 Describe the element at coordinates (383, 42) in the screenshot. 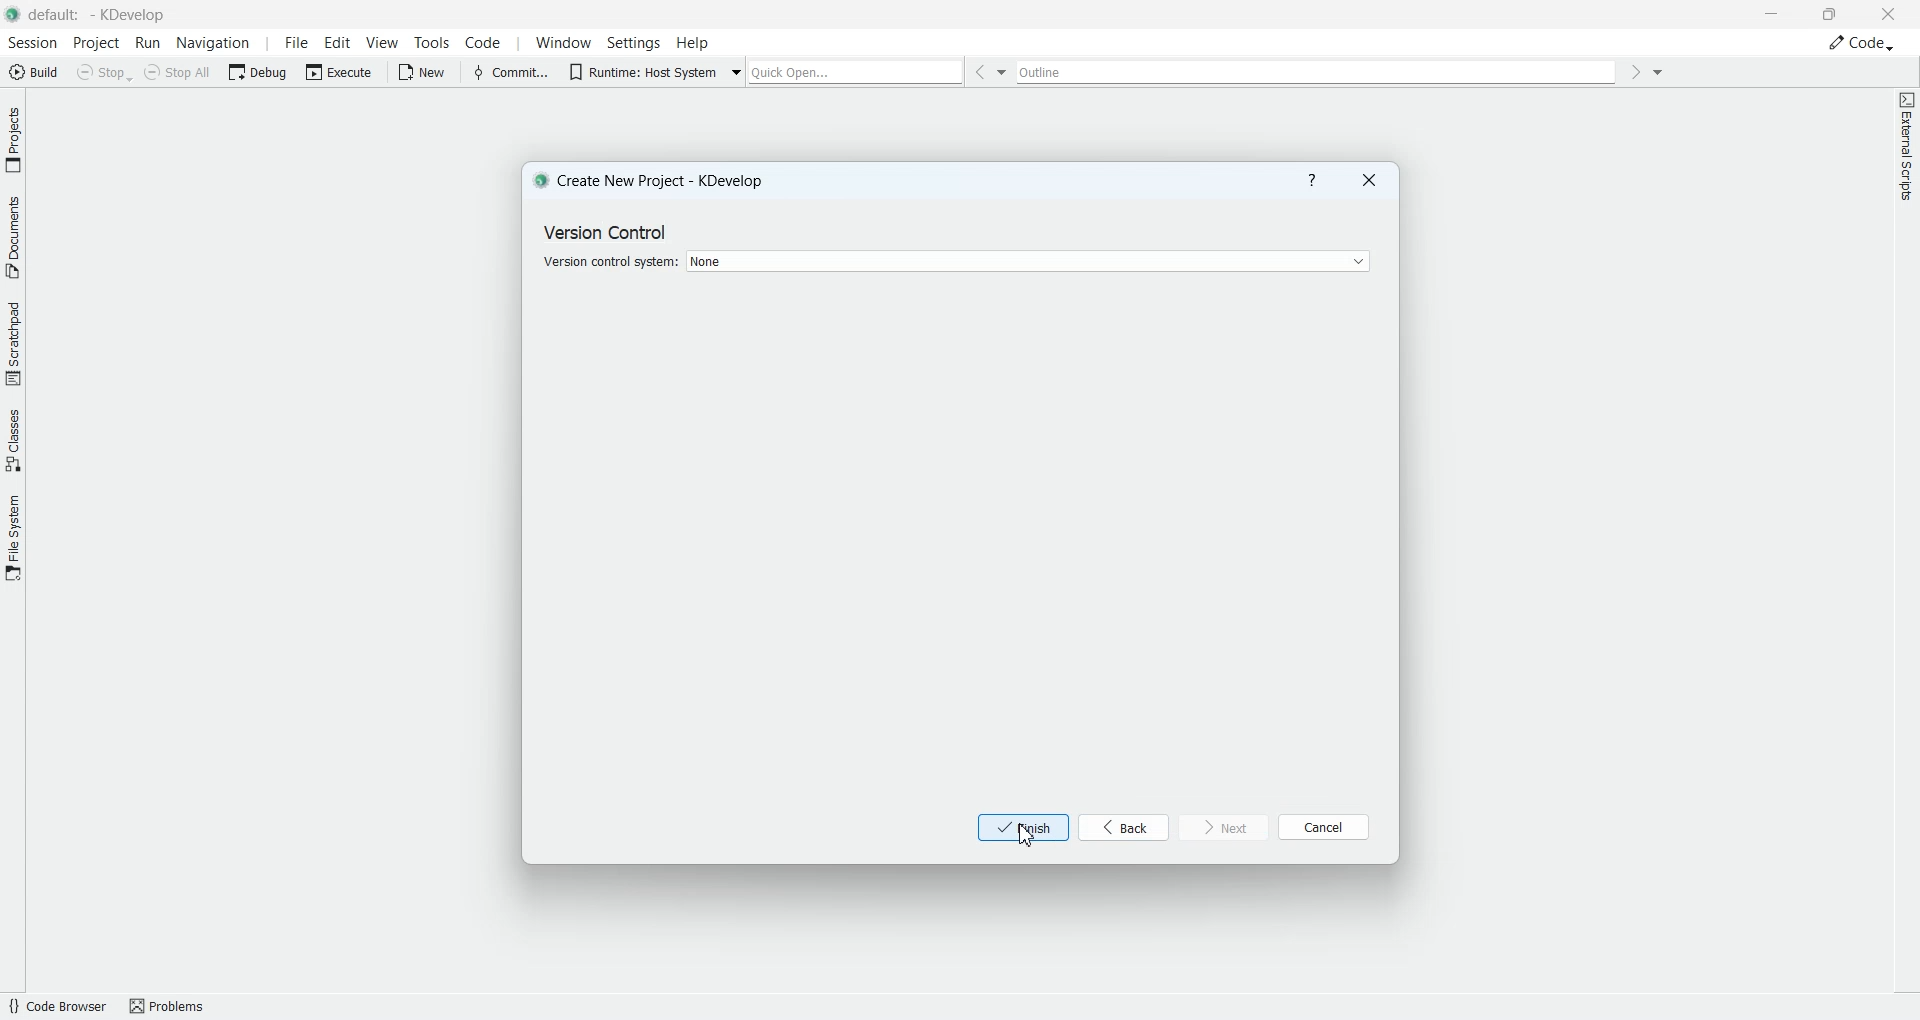

I see `View` at that location.